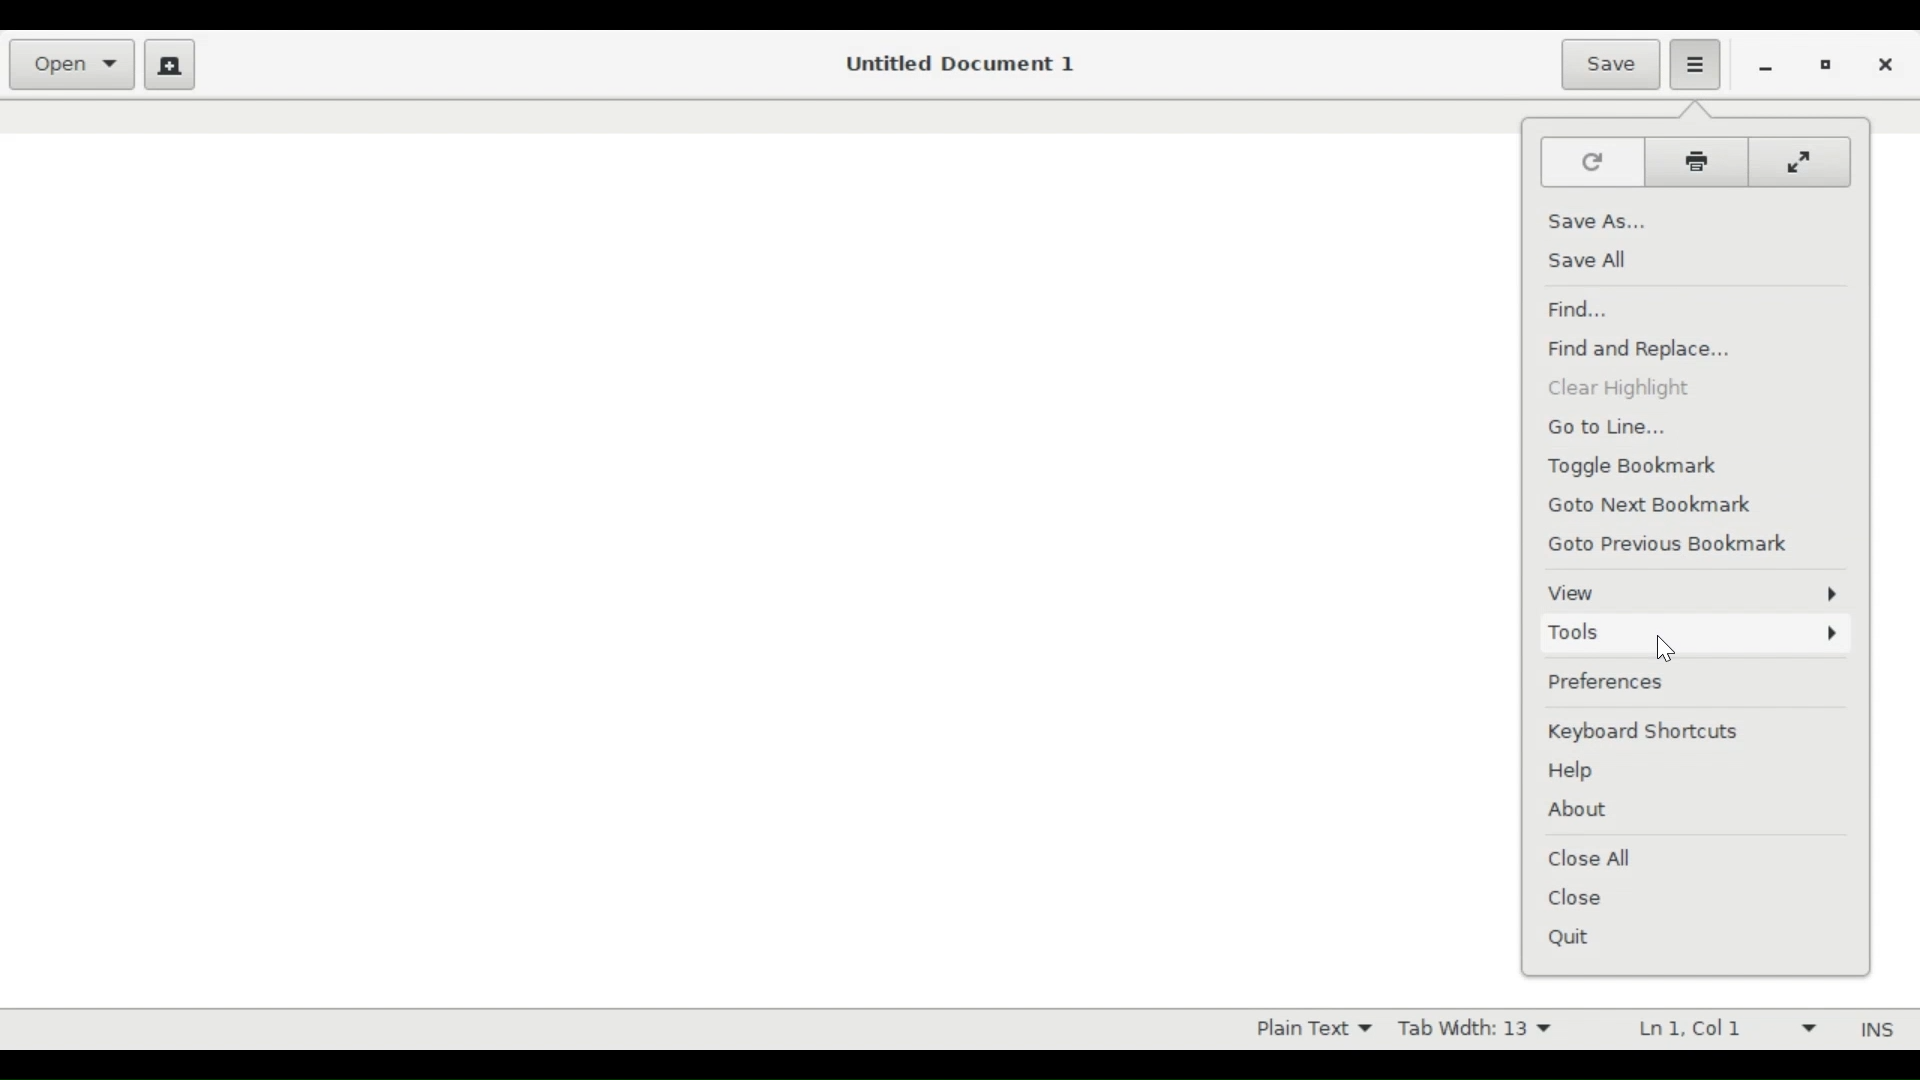 Image resolution: width=1920 pixels, height=1080 pixels. Describe the element at coordinates (1828, 66) in the screenshot. I see `Restore` at that location.